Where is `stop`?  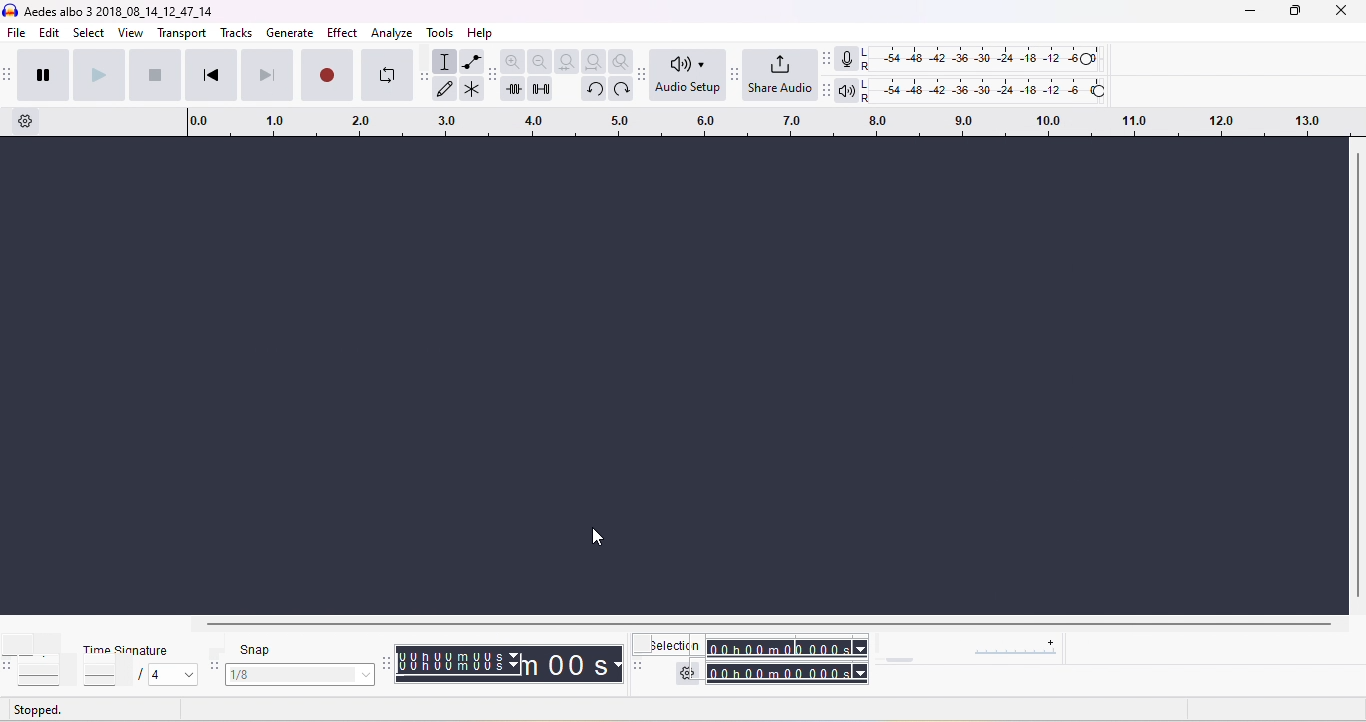
stop is located at coordinates (154, 74).